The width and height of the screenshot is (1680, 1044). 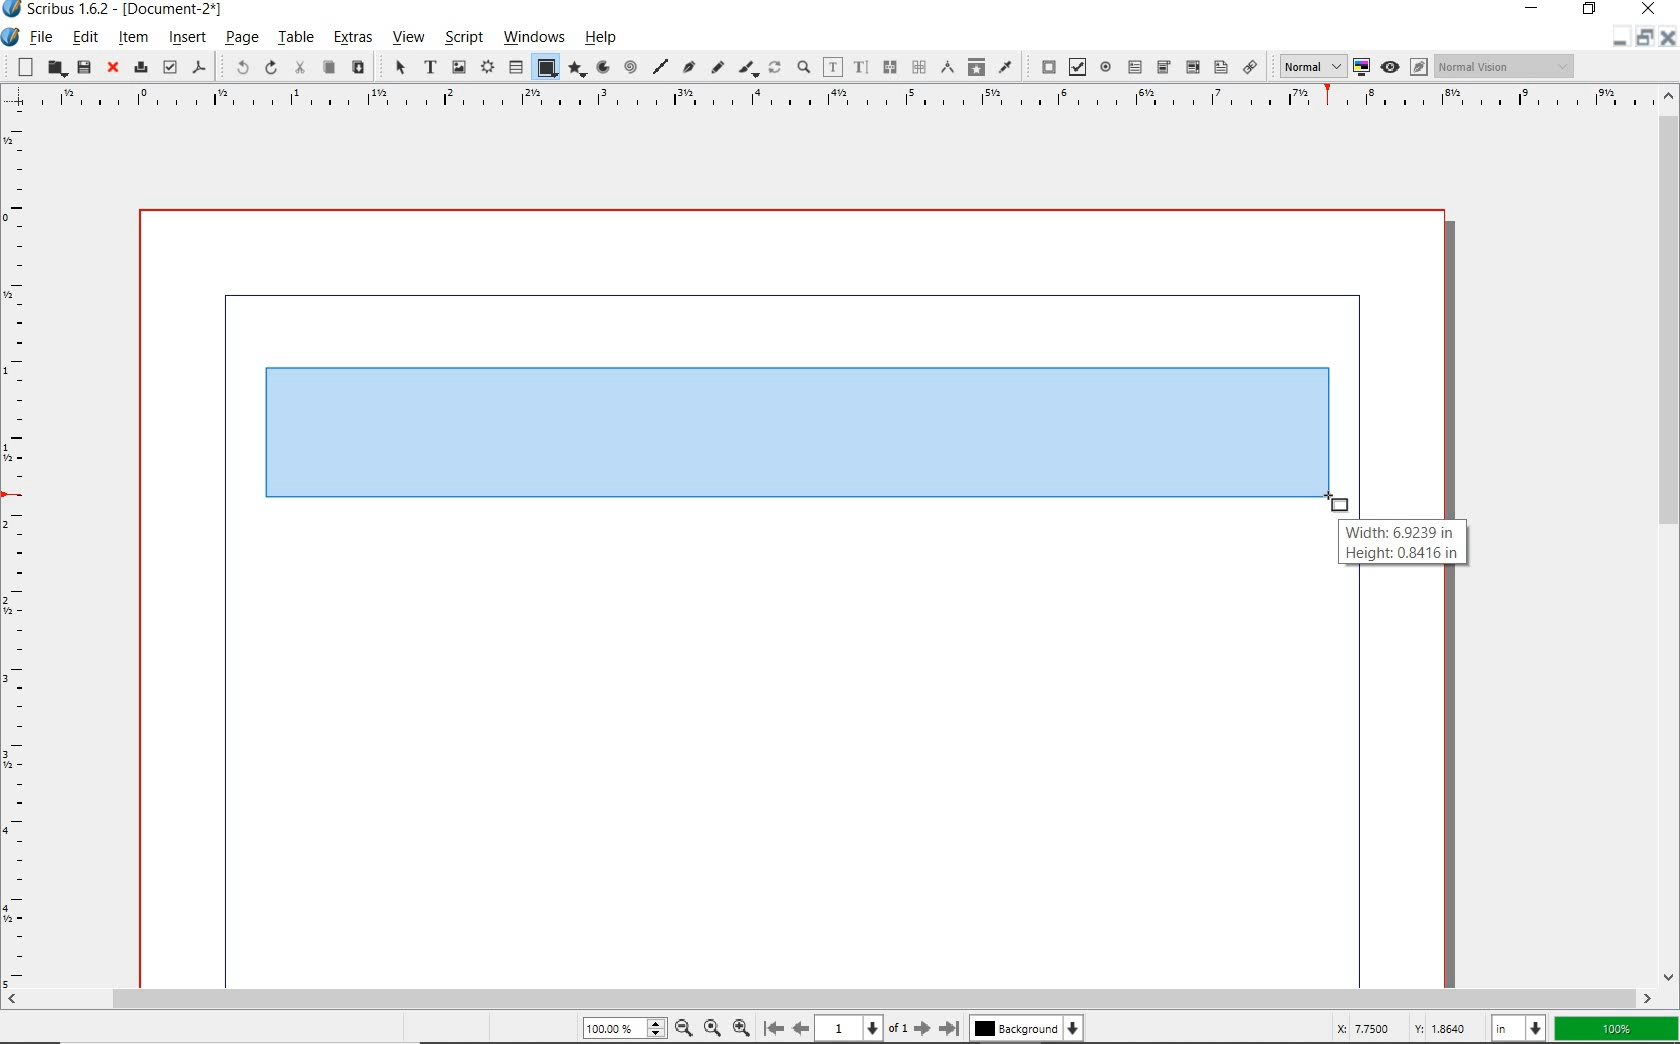 I want to click on view, so click(x=410, y=38).